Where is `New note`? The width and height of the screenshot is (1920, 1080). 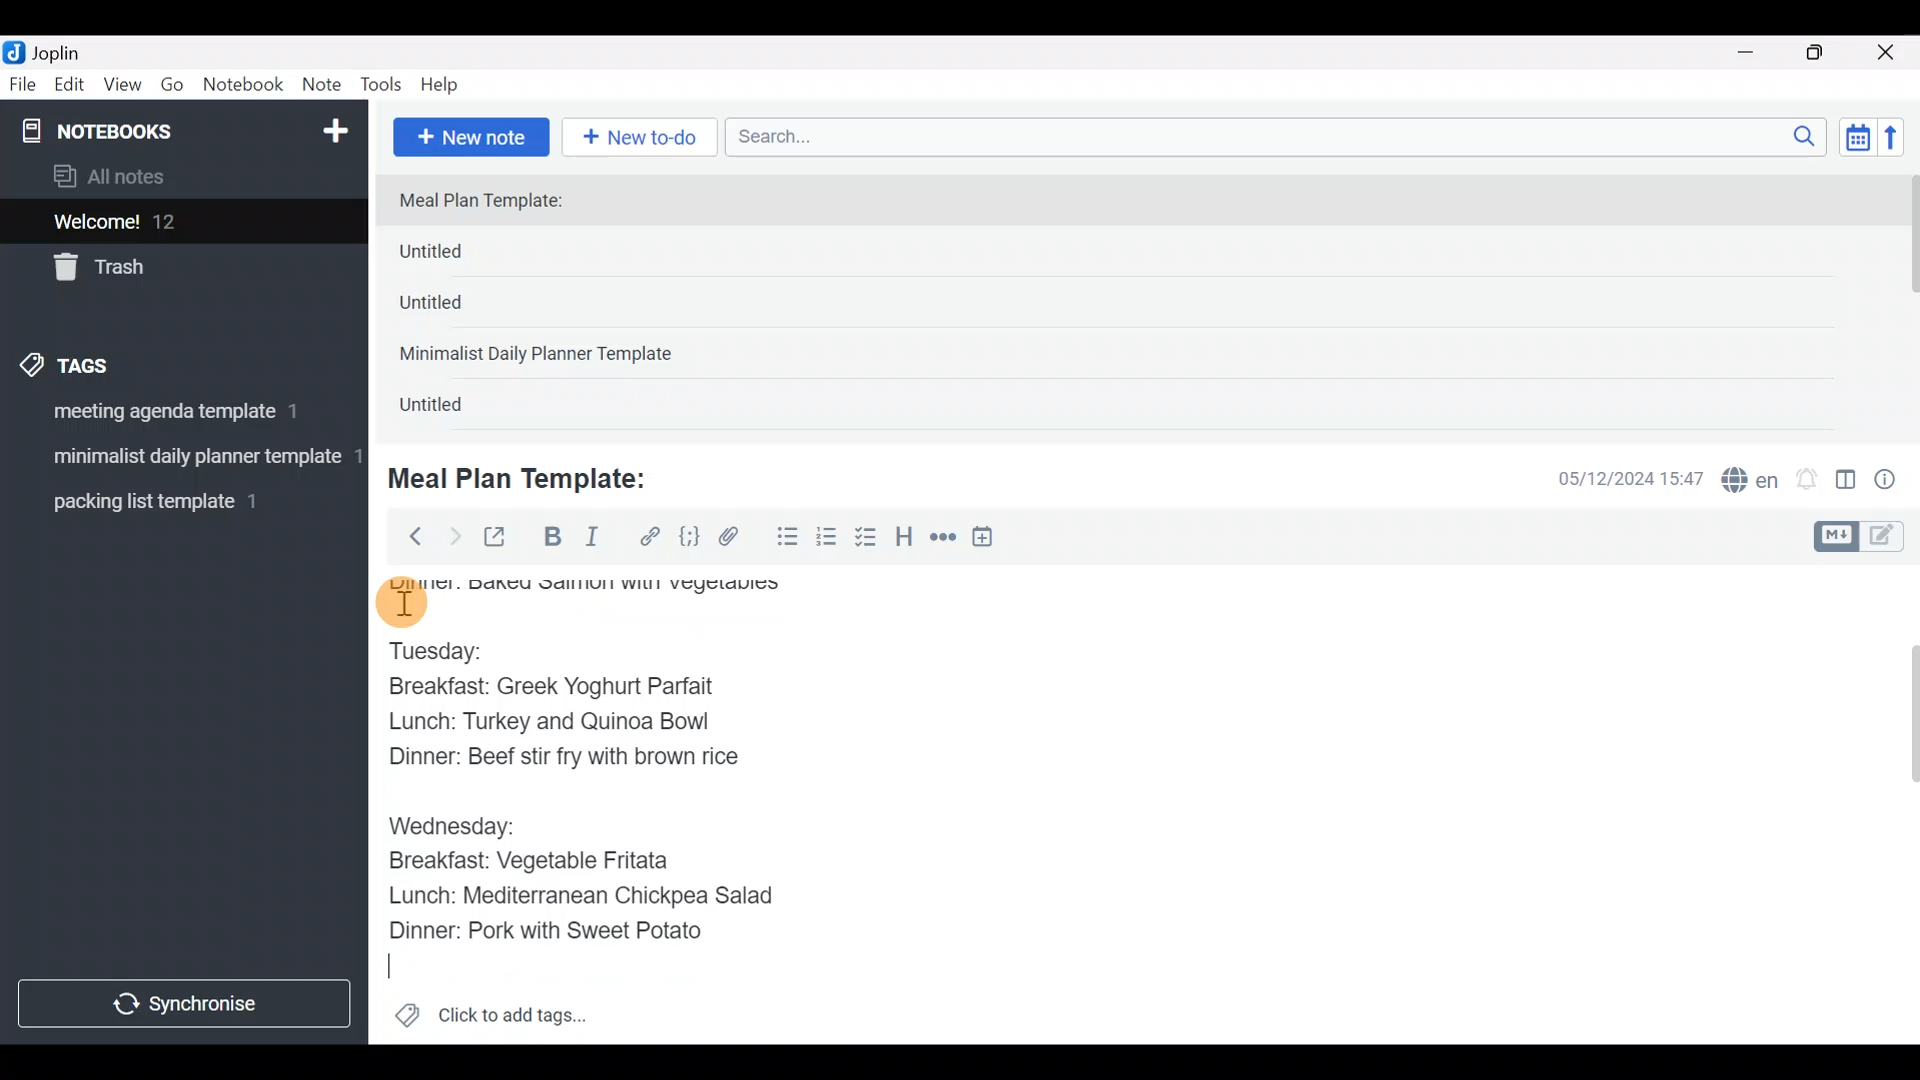 New note is located at coordinates (469, 135).